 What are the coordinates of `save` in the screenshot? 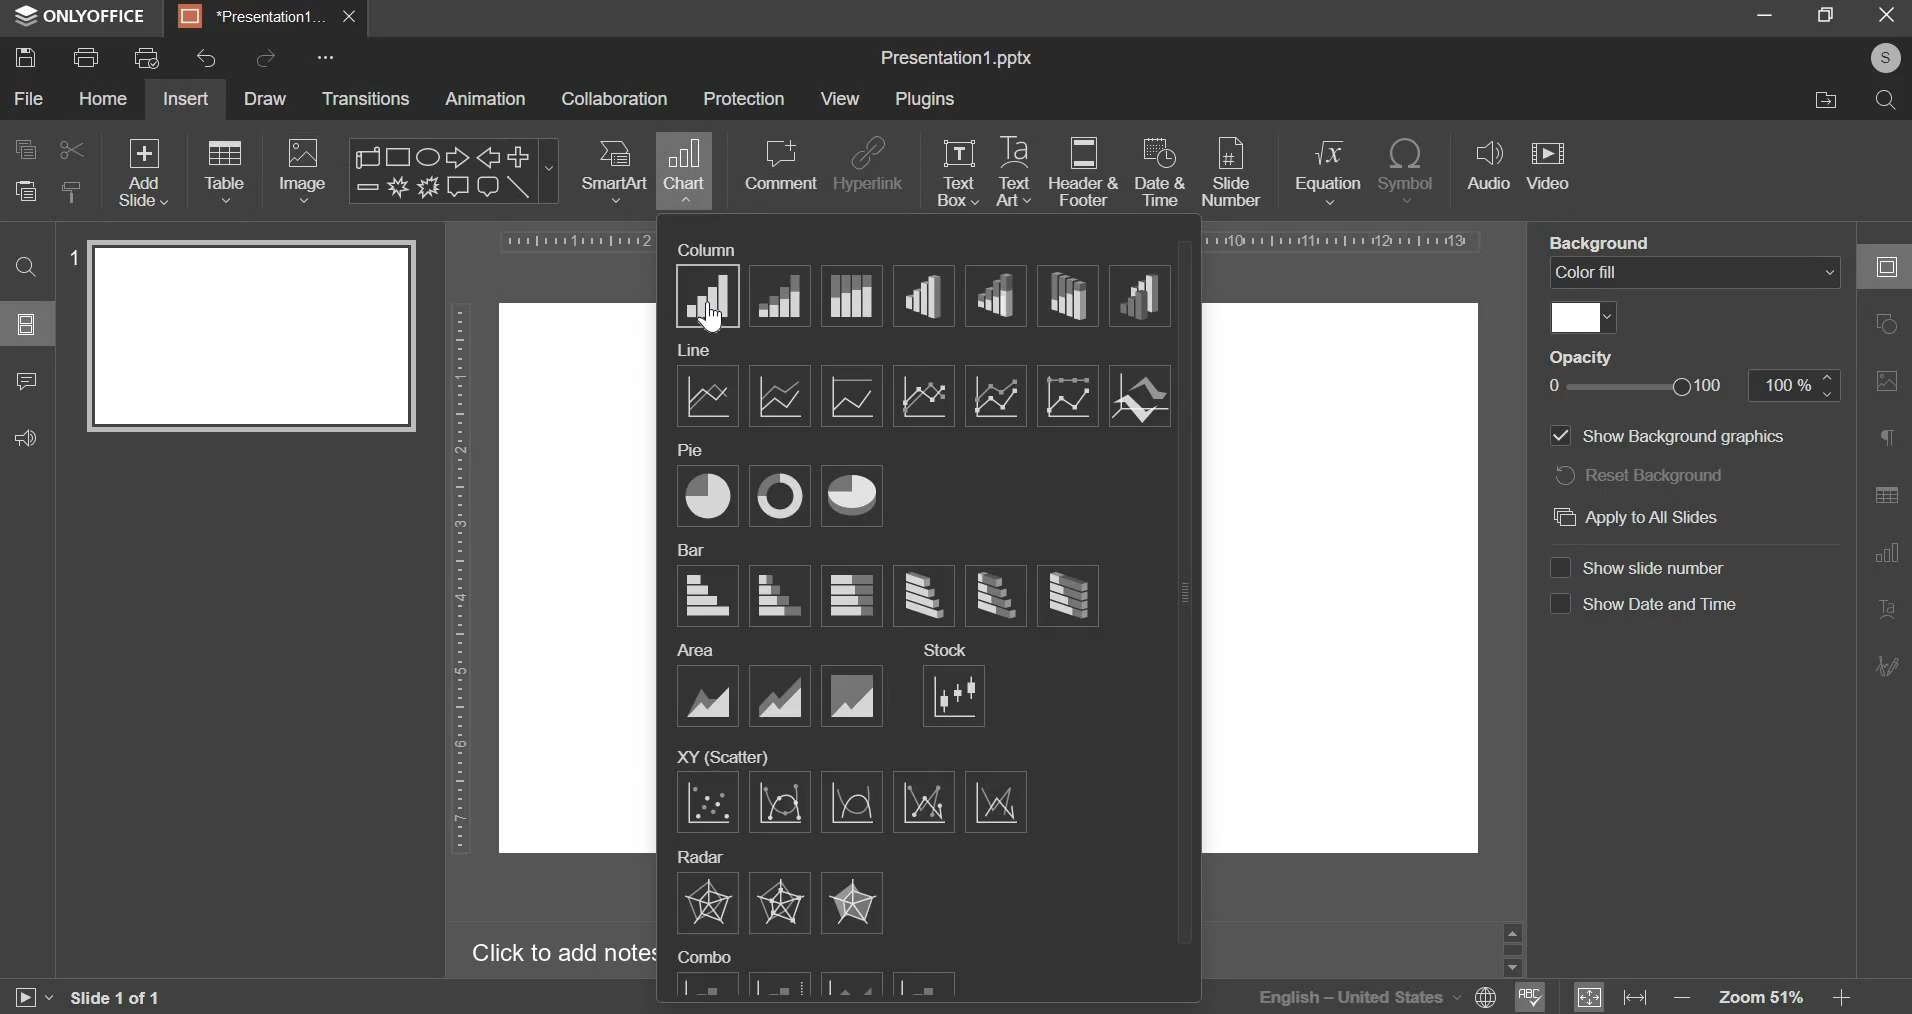 It's located at (25, 58).